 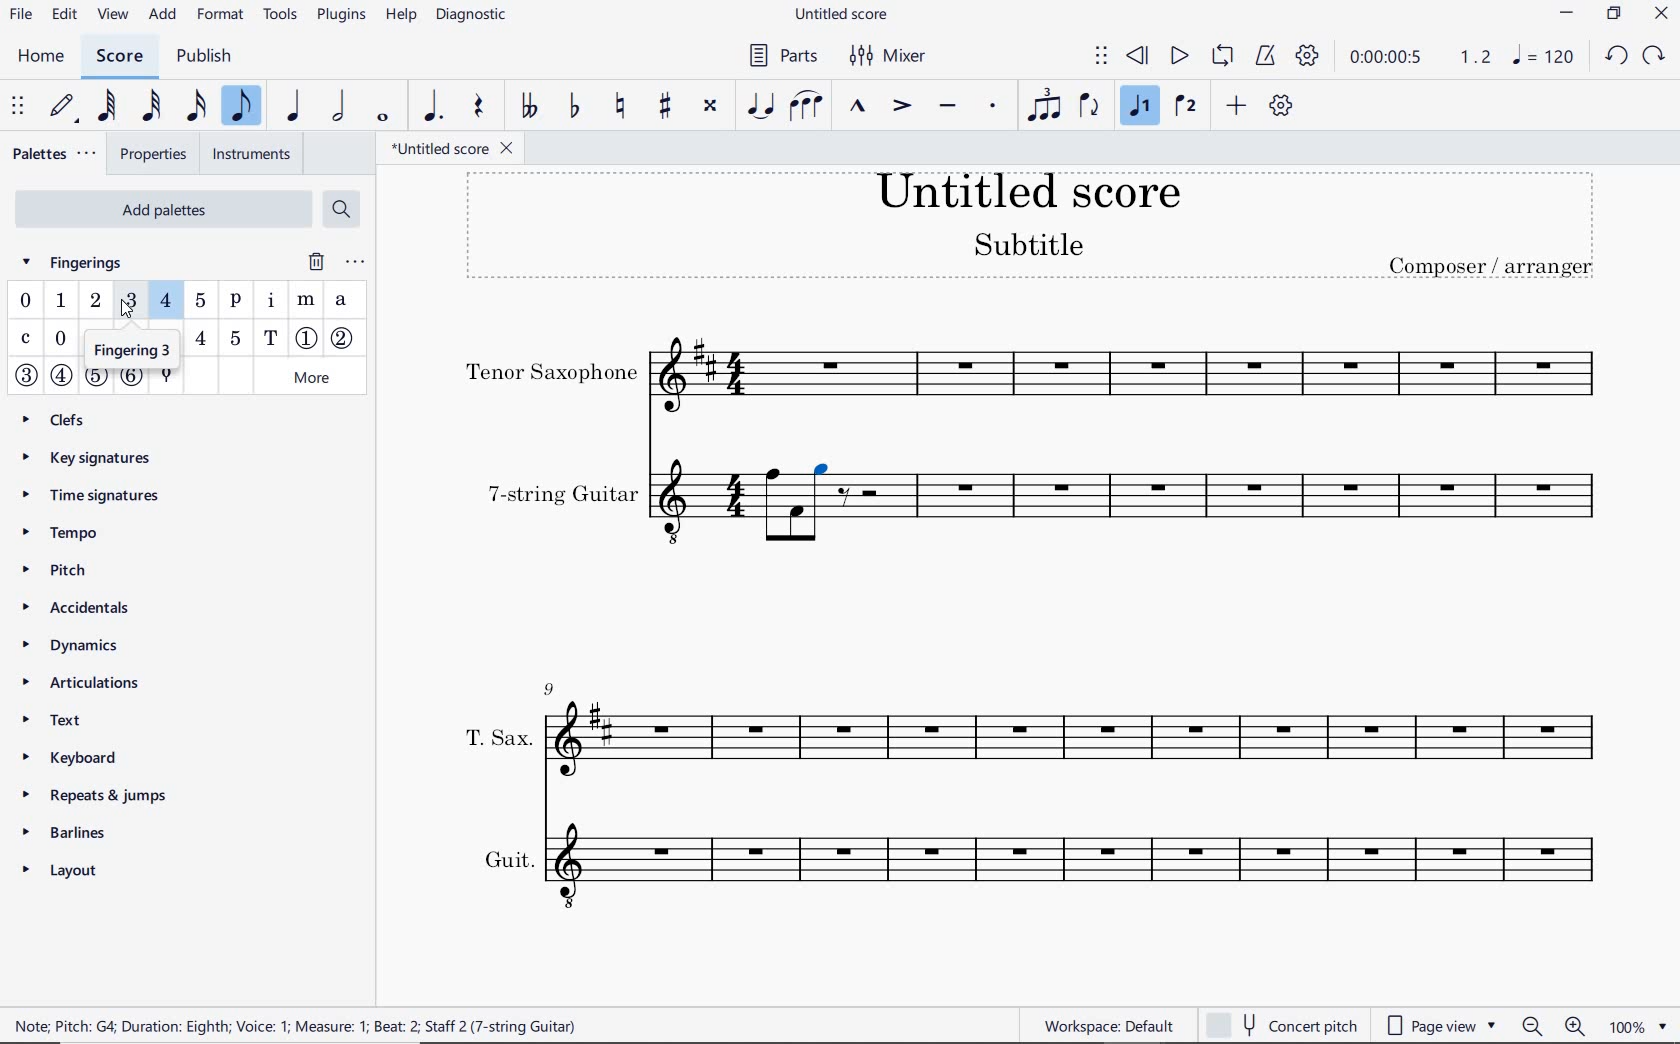 What do you see at coordinates (233, 337) in the screenshot?
I see `LH Guitar Fingering 5` at bounding box center [233, 337].